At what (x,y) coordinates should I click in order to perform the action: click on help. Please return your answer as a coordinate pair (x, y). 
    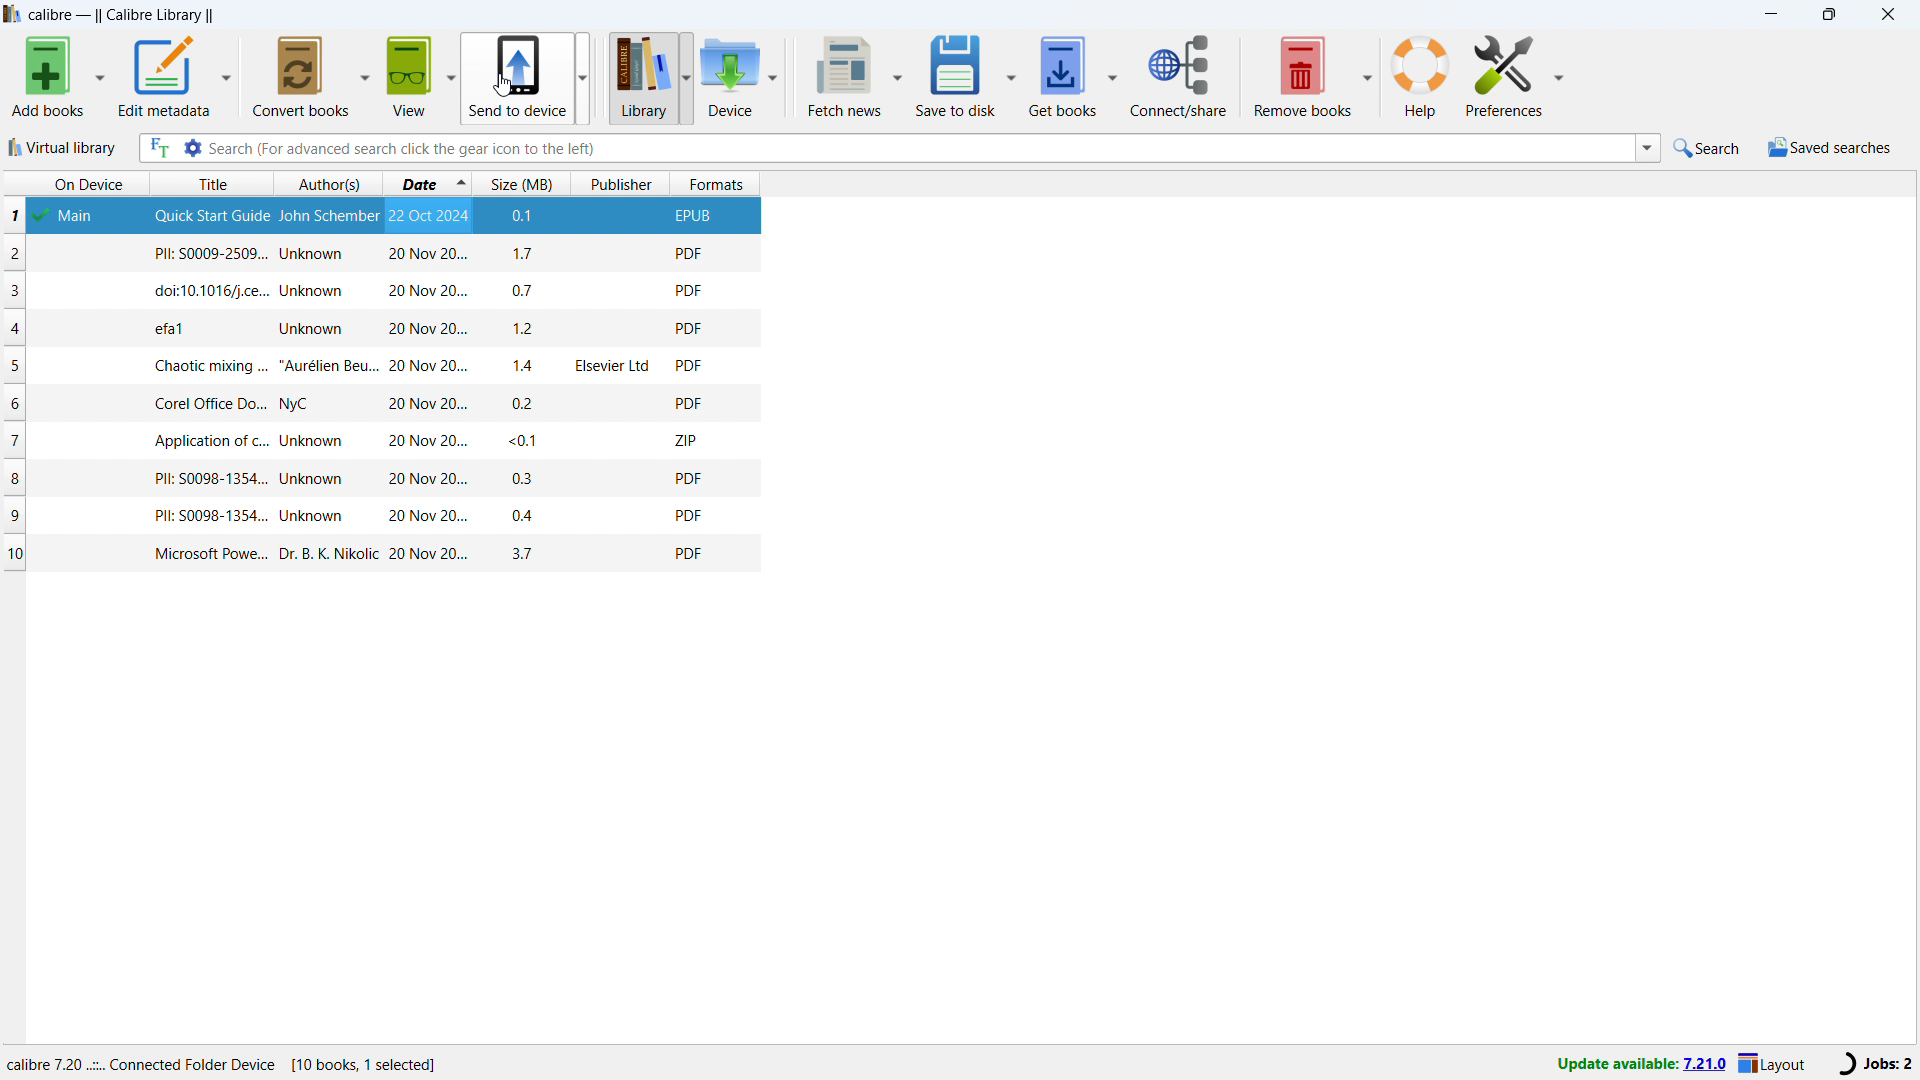
    Looking at the image, I should click on (1421, 76).